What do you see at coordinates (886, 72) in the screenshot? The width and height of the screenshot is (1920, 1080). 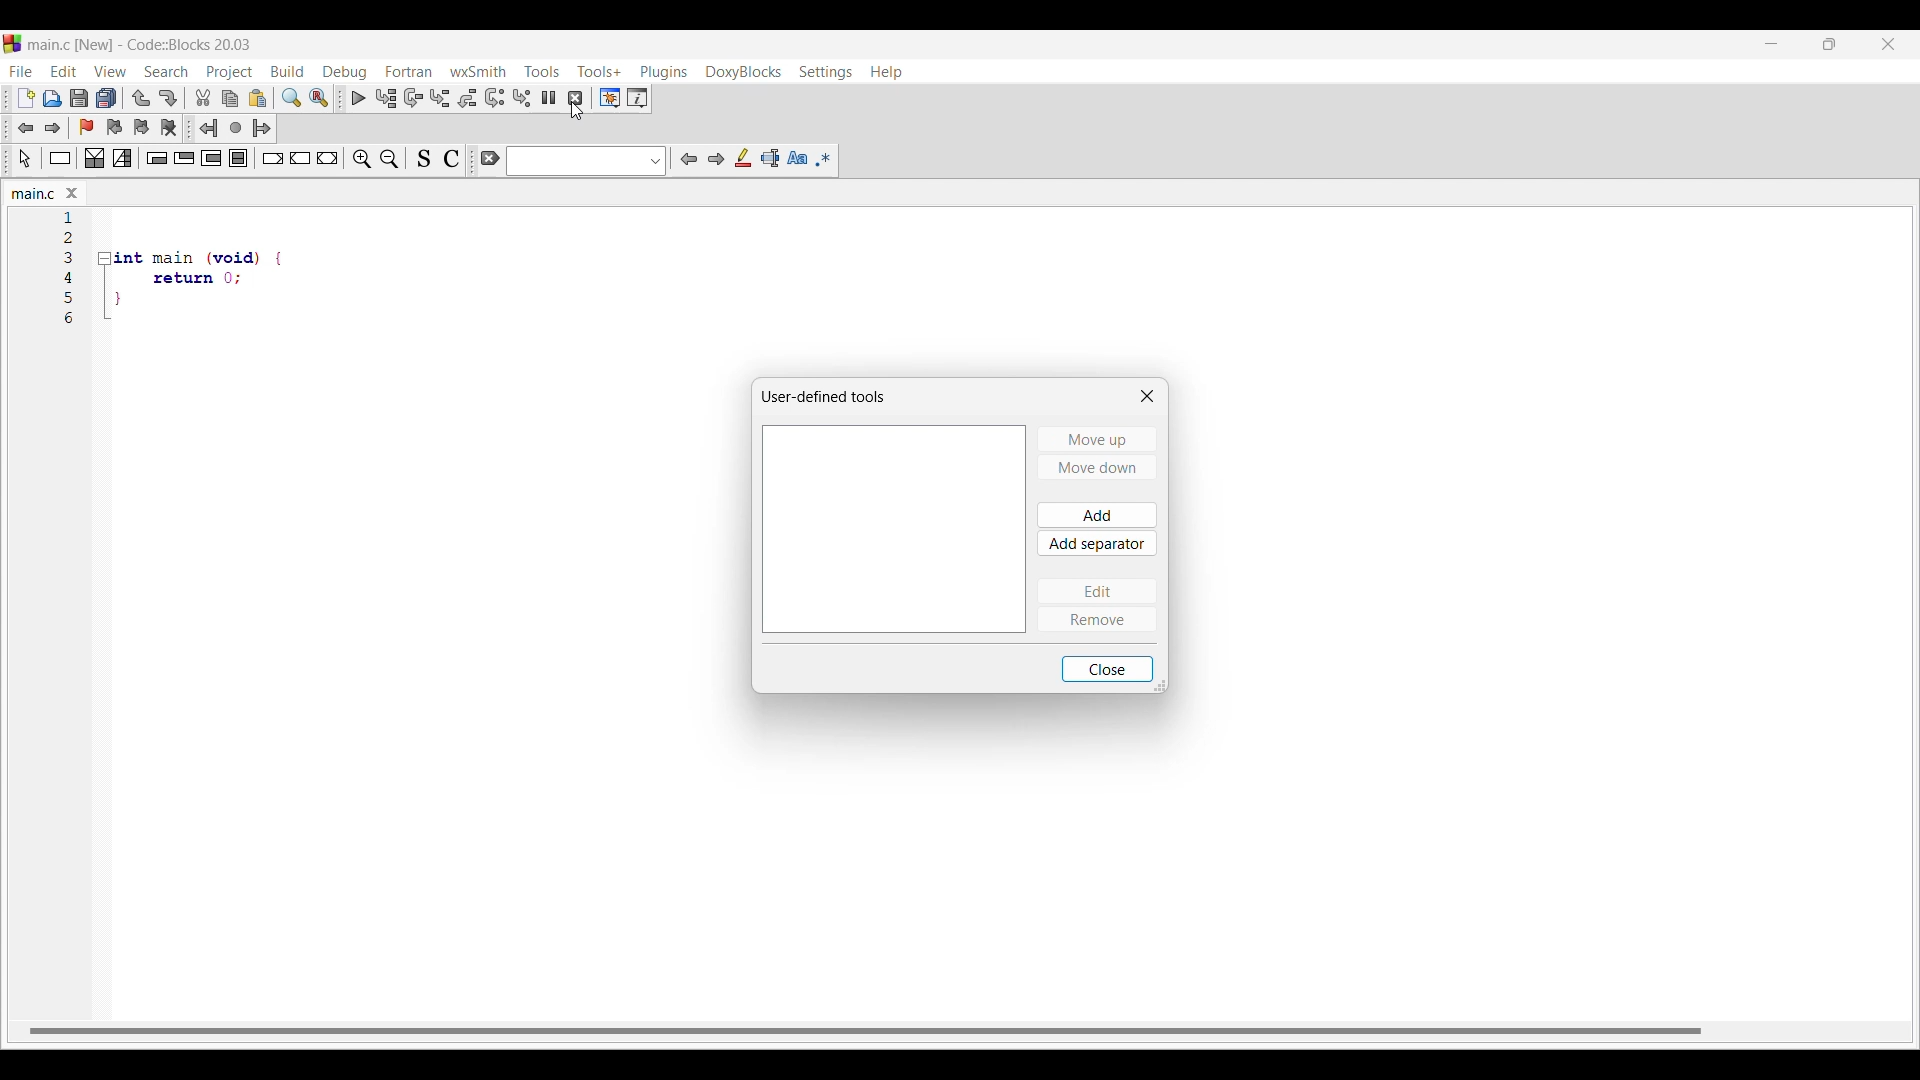 I see `Help menu` at bounding box center [886, 72].